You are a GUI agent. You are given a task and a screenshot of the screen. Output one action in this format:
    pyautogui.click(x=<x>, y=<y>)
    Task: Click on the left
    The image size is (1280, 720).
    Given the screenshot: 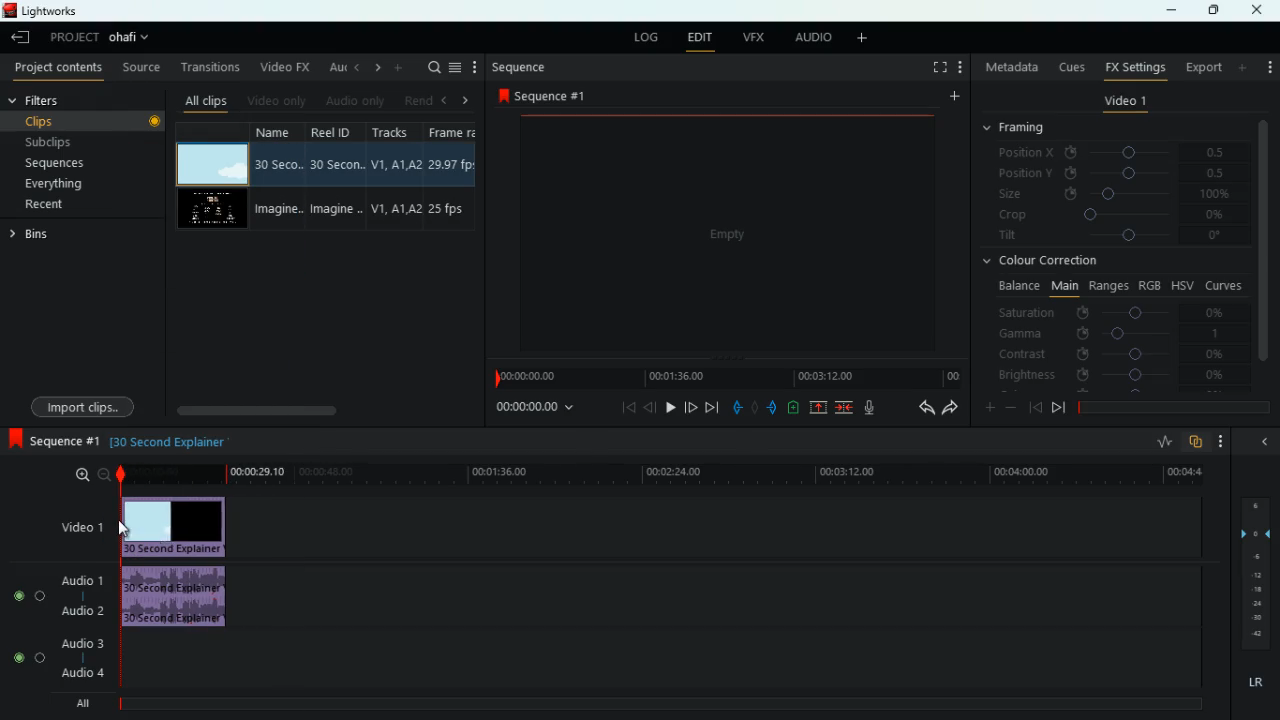 What is the action you would take?
    pyautogui.click(x=442, y=98)
    